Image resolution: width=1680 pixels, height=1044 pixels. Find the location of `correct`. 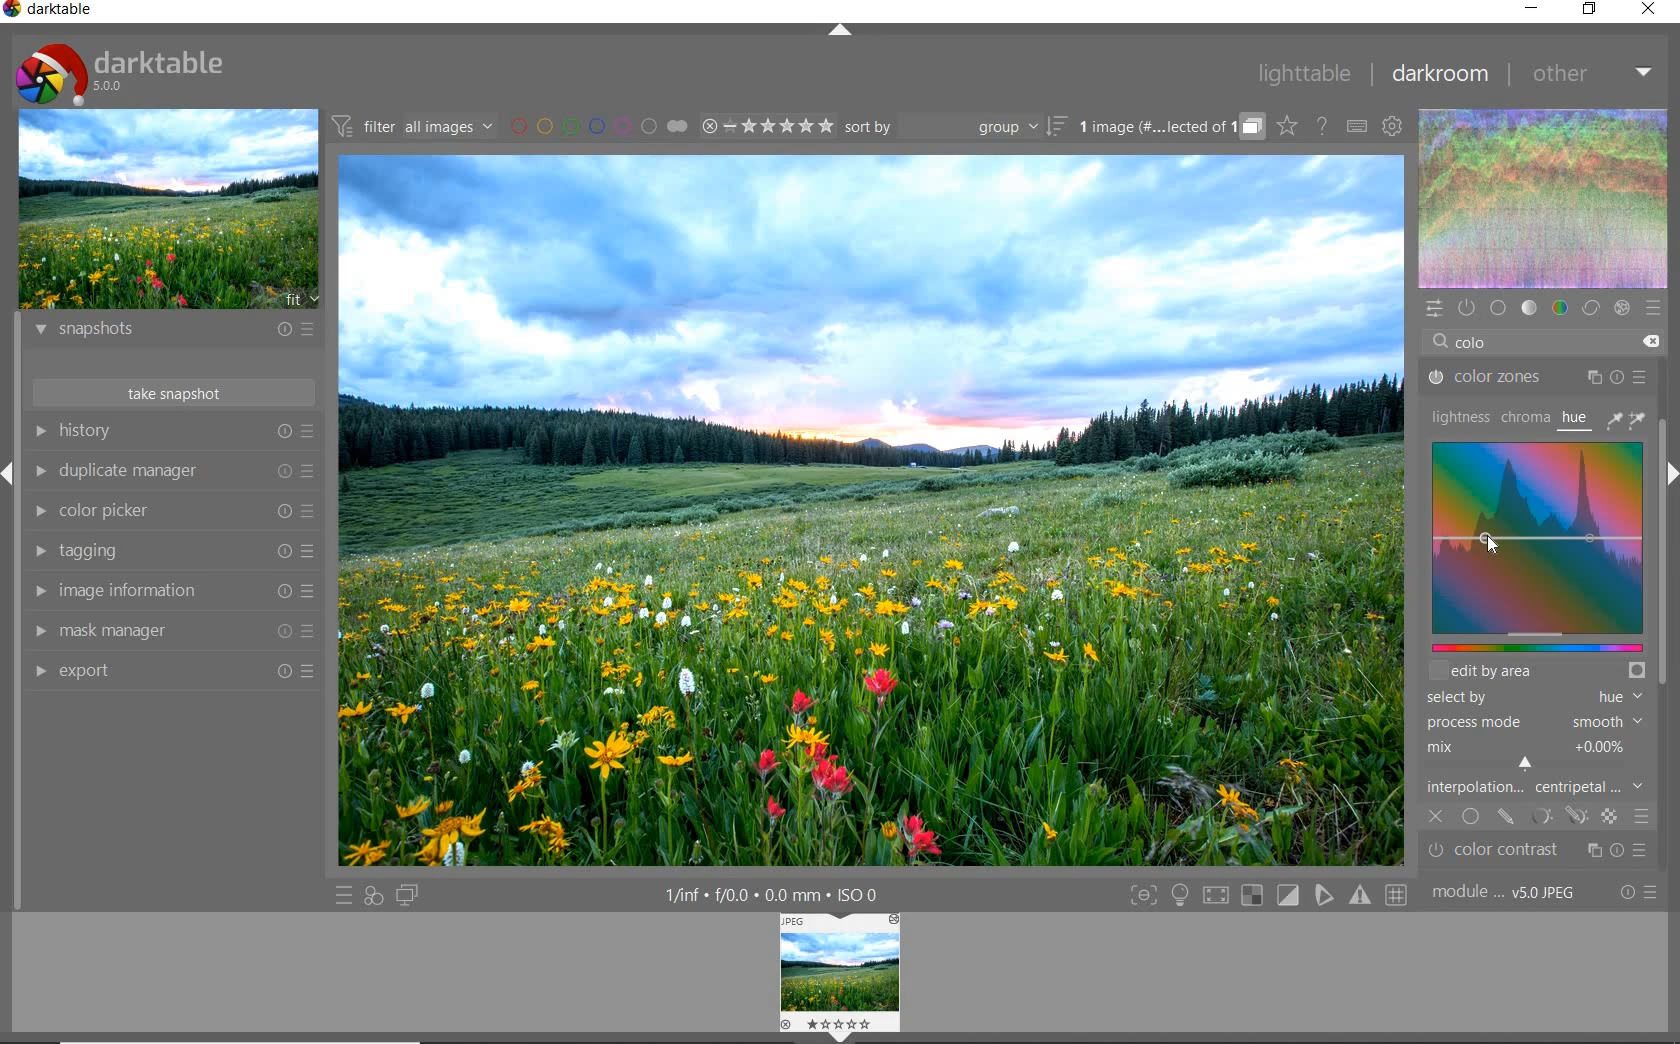

correct is located at coordinates (1590, 307).